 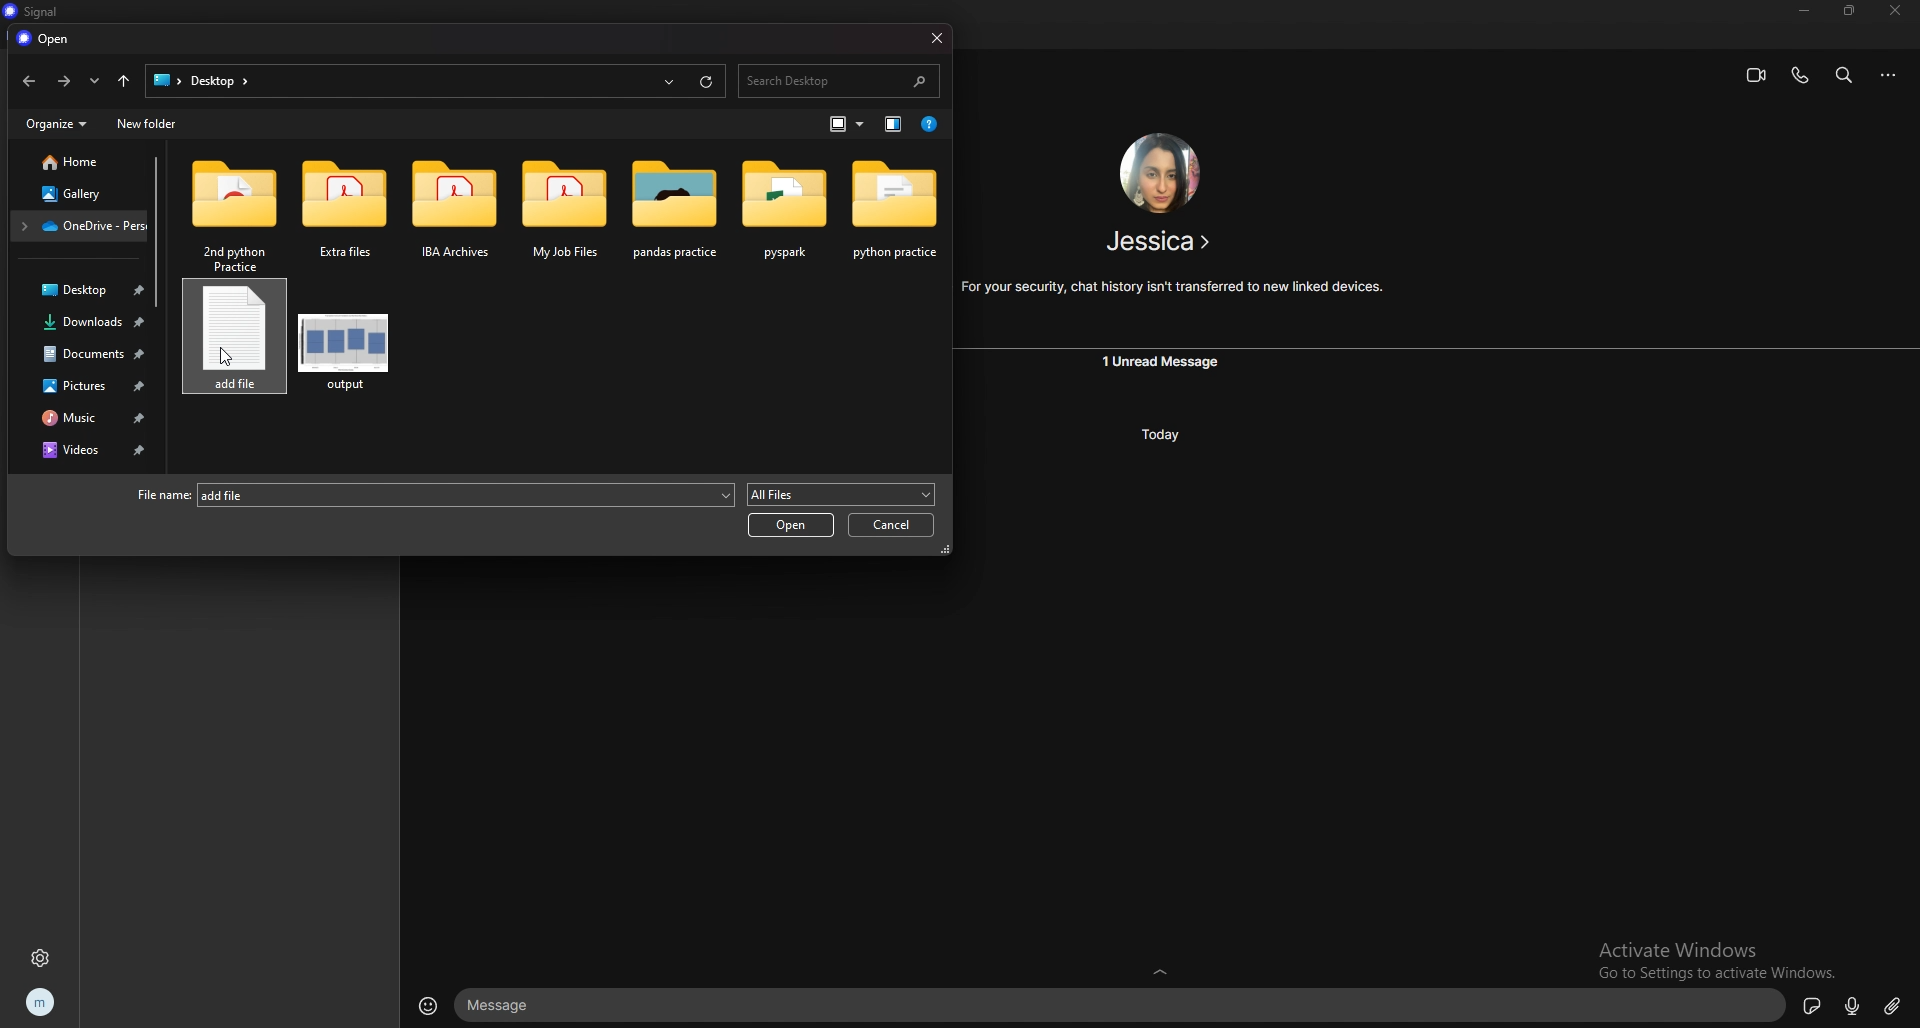 I want to click on folder, so click(x=79, y=227).